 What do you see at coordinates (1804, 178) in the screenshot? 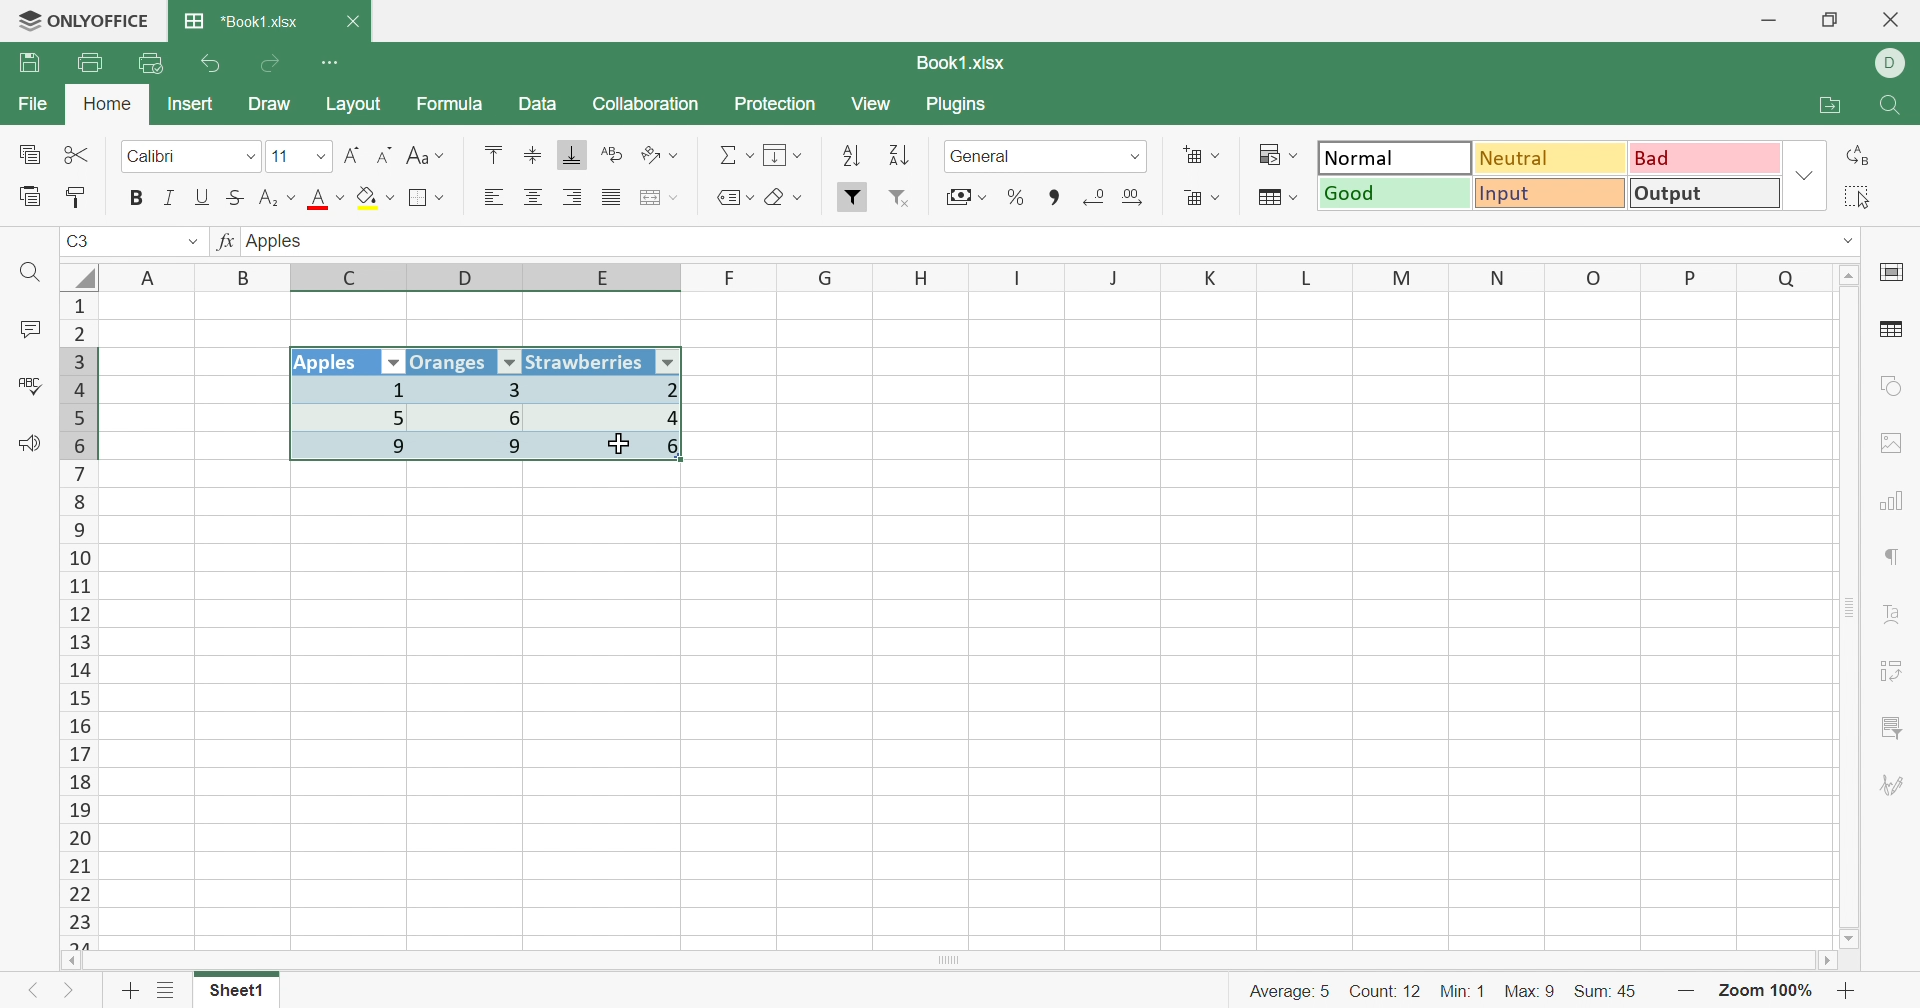
I see `Drop Down` at bounding box center [1804, 178].